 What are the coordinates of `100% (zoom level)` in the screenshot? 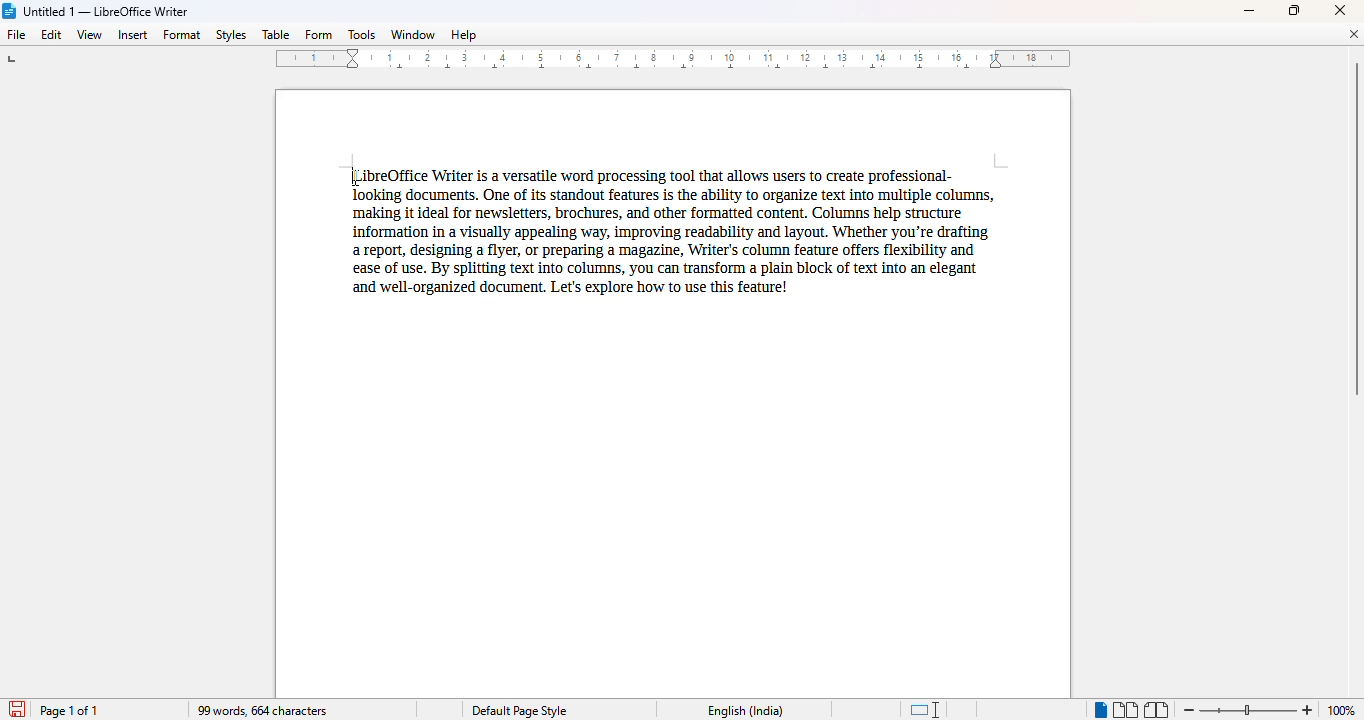 It's located at (1344, 710).